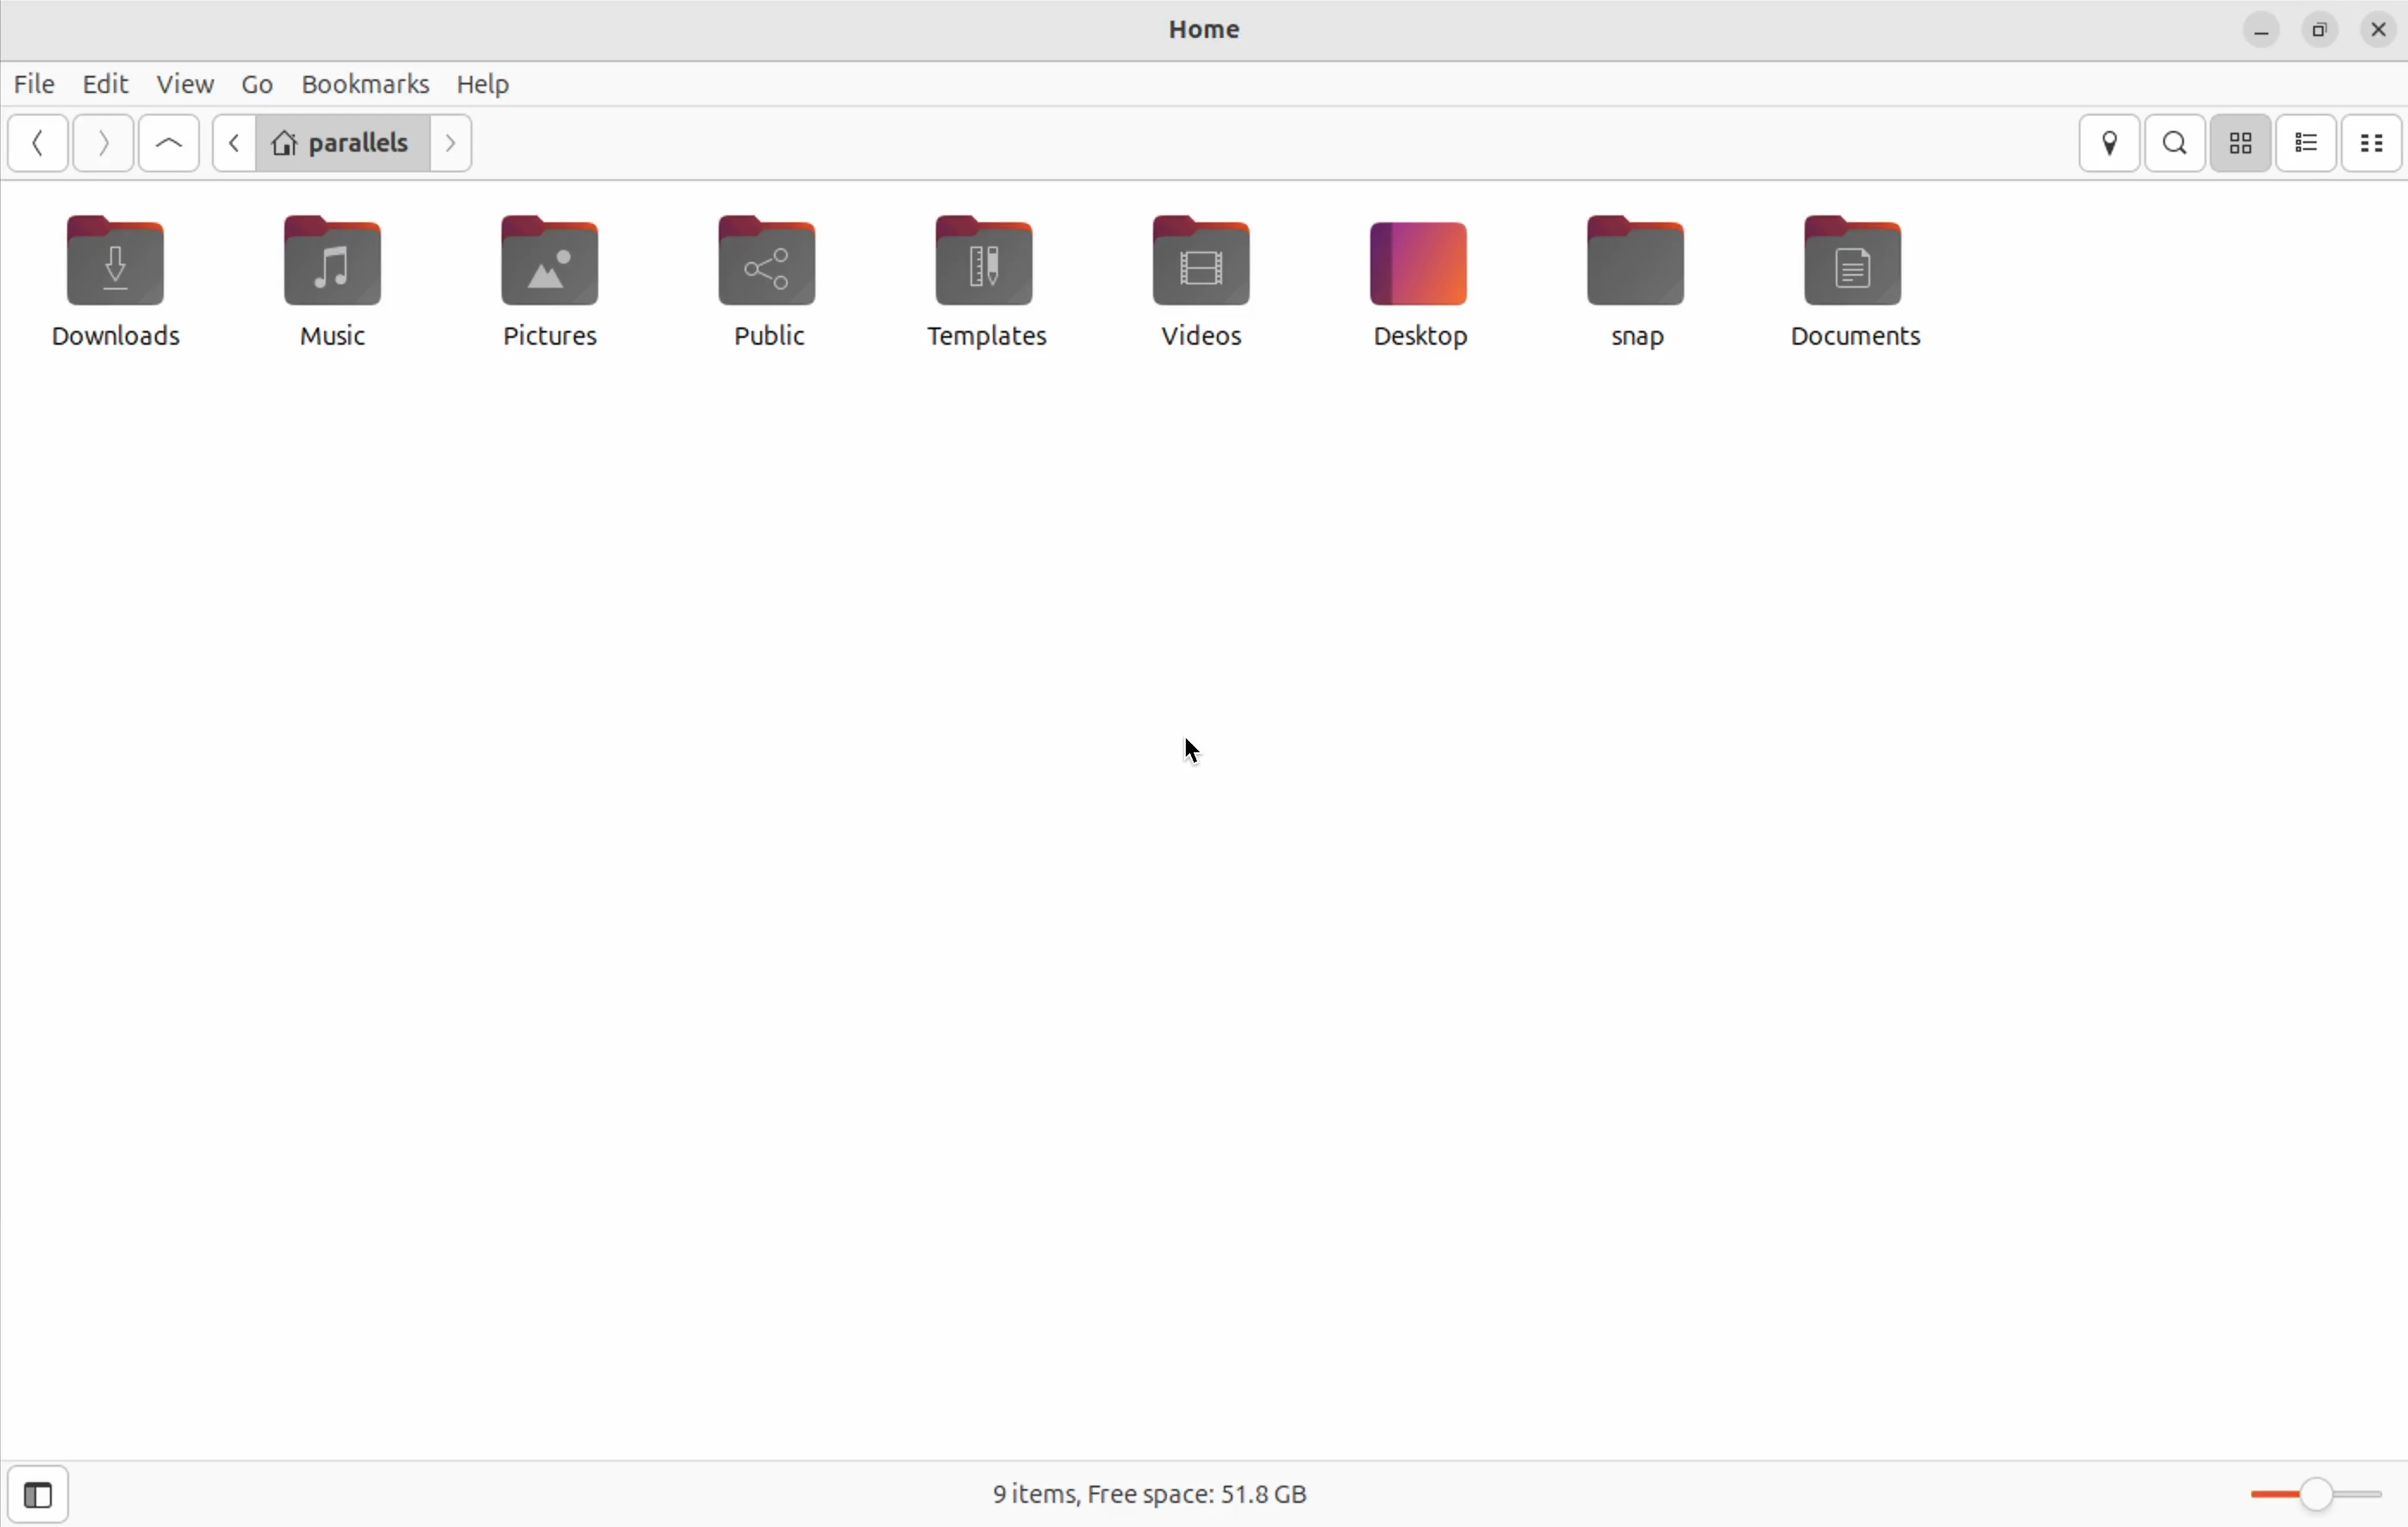 The height and width of the screenshot is (1527, 2408). Describe the element at coordinates (1414, 280) in the screenshot. I see `Desktop` at that location.